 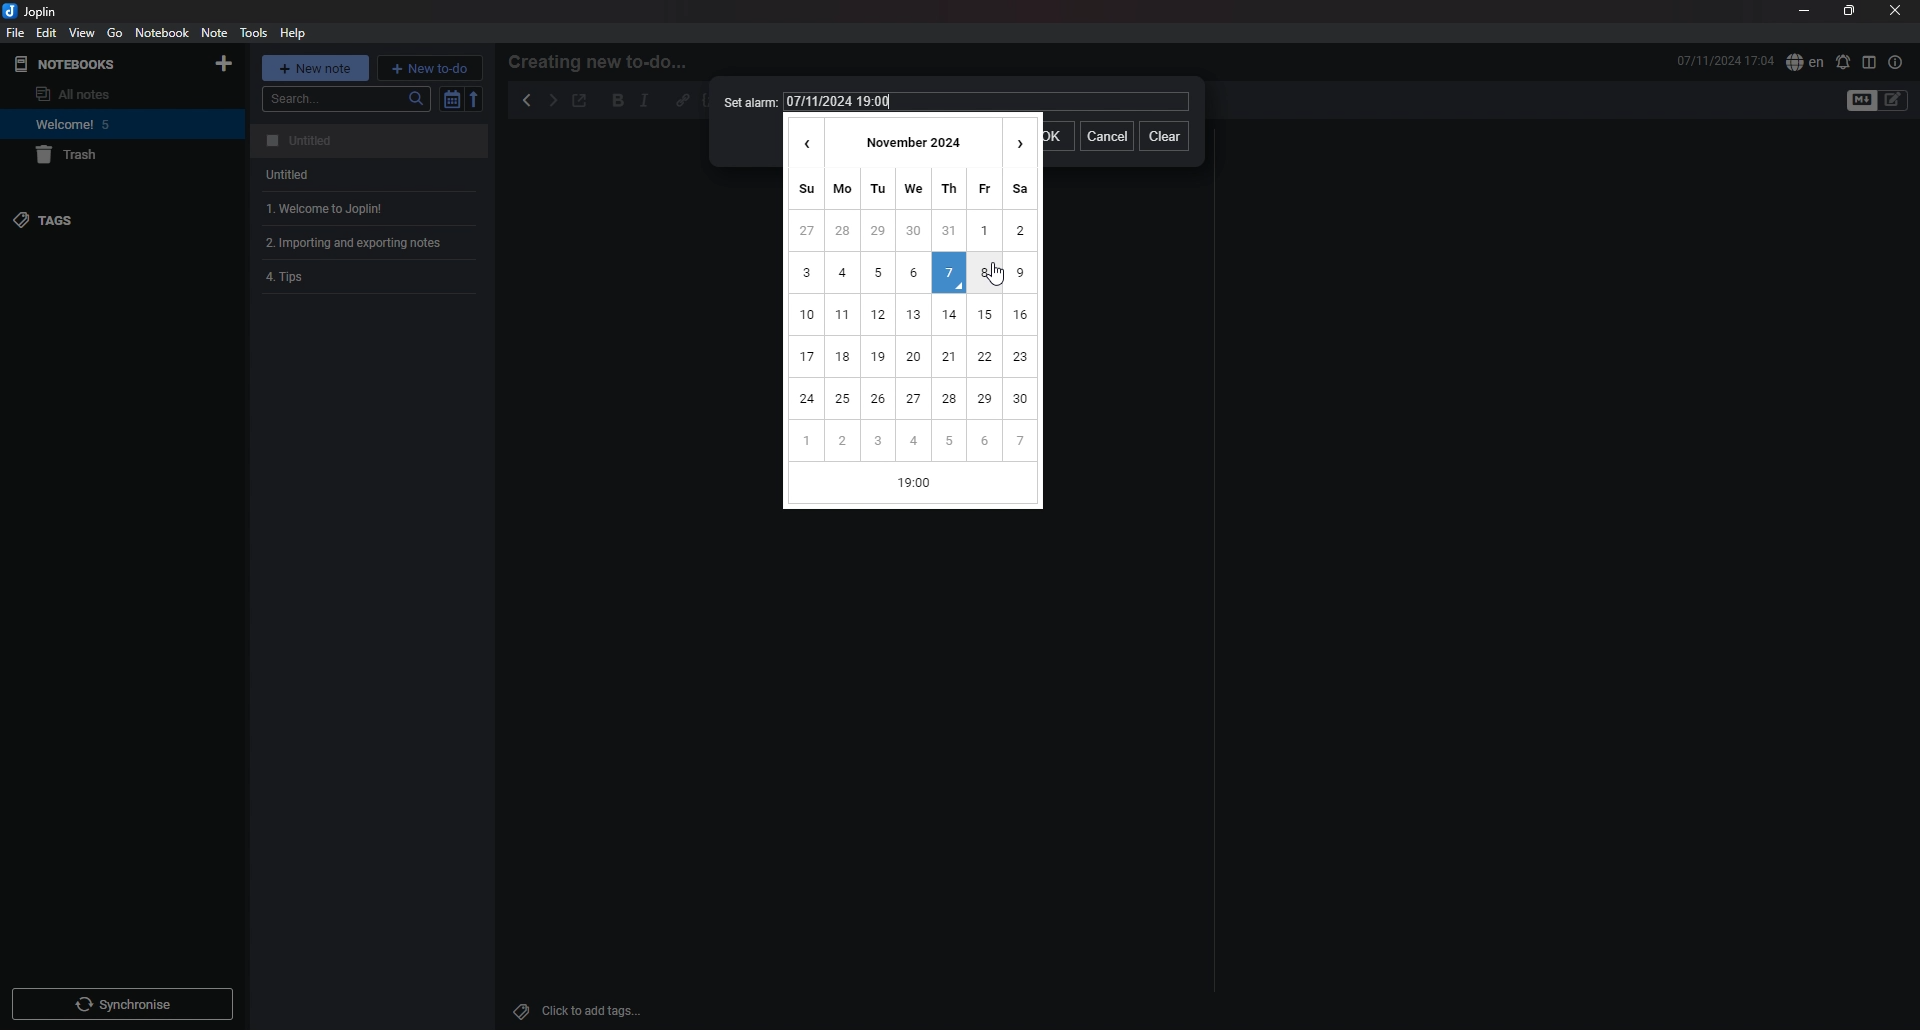 I want to click on notebook, so click(x=114, y=123).